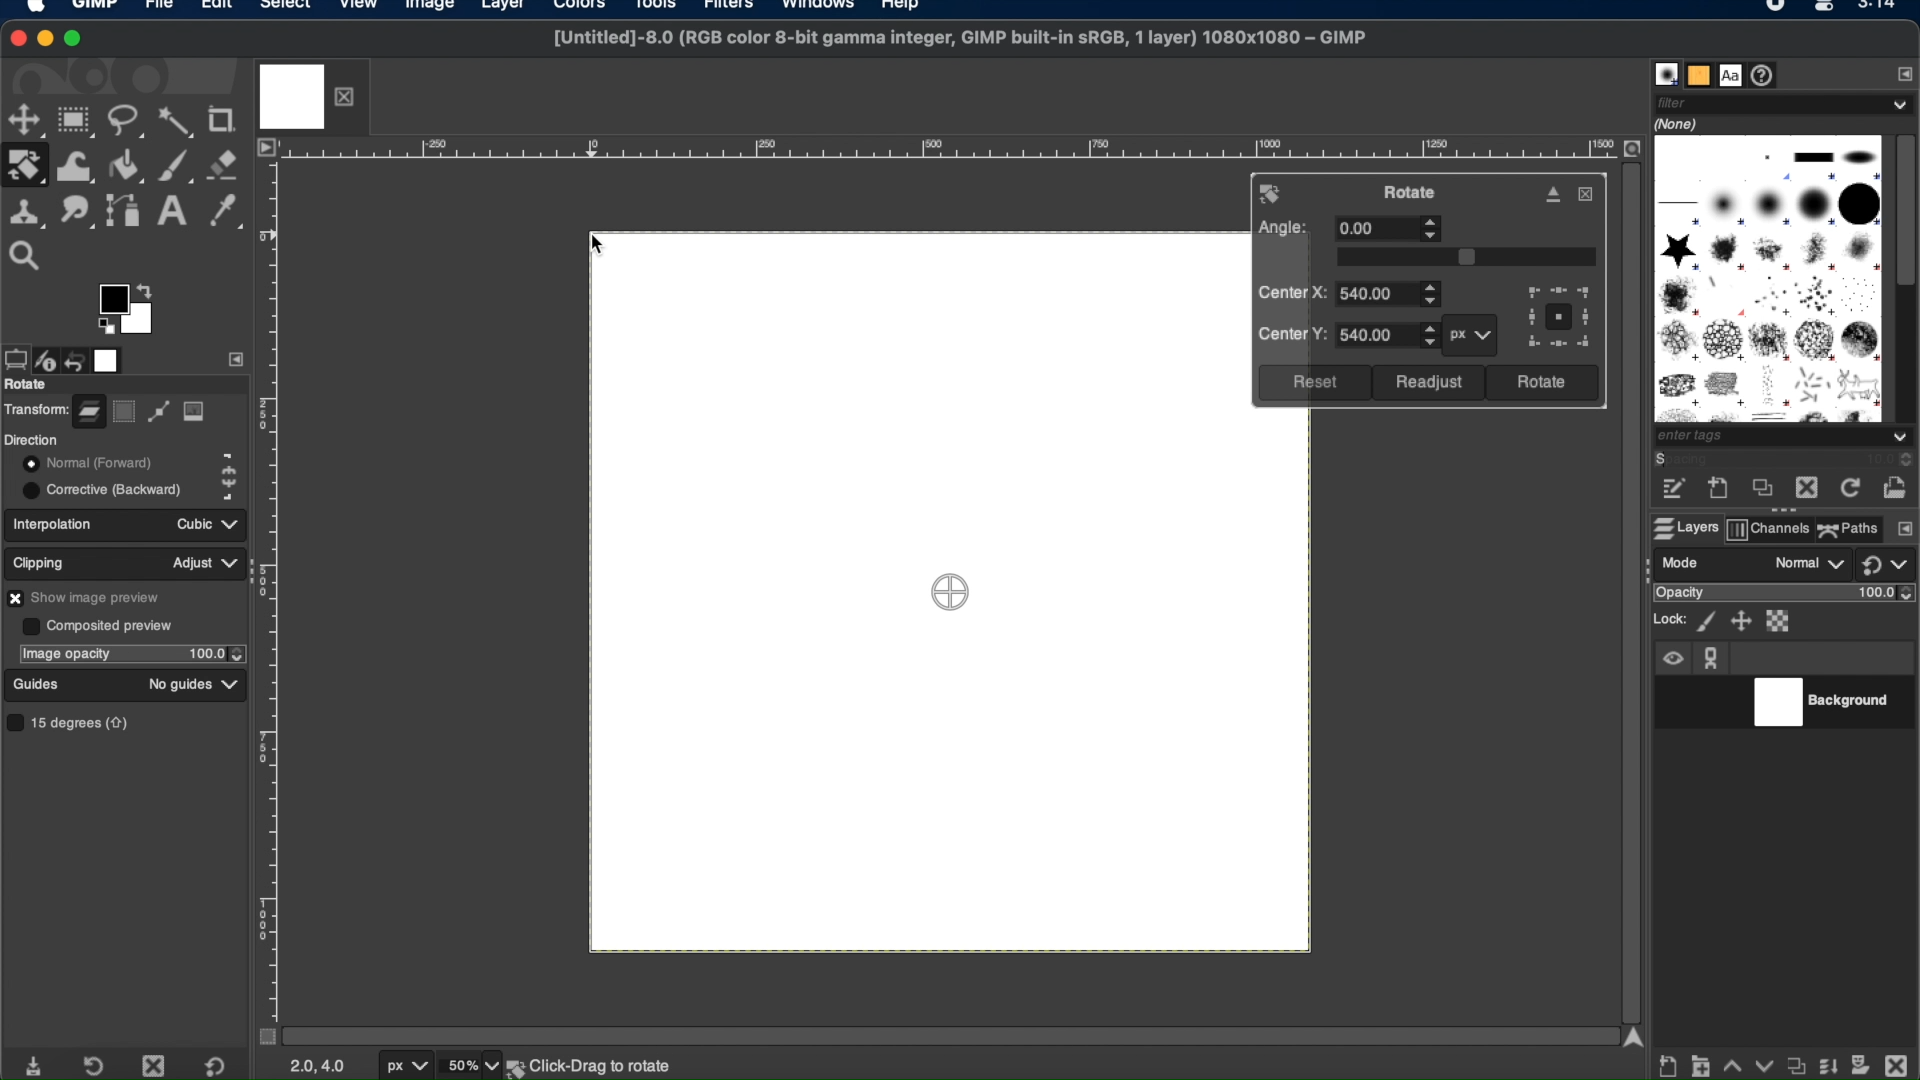 The width and height of the screenshot is (1920, 1080). What do you see at coordinates (1731, 1061) in the screenshot?
I see `raise this layer` at bounding box center [1731, 1061].